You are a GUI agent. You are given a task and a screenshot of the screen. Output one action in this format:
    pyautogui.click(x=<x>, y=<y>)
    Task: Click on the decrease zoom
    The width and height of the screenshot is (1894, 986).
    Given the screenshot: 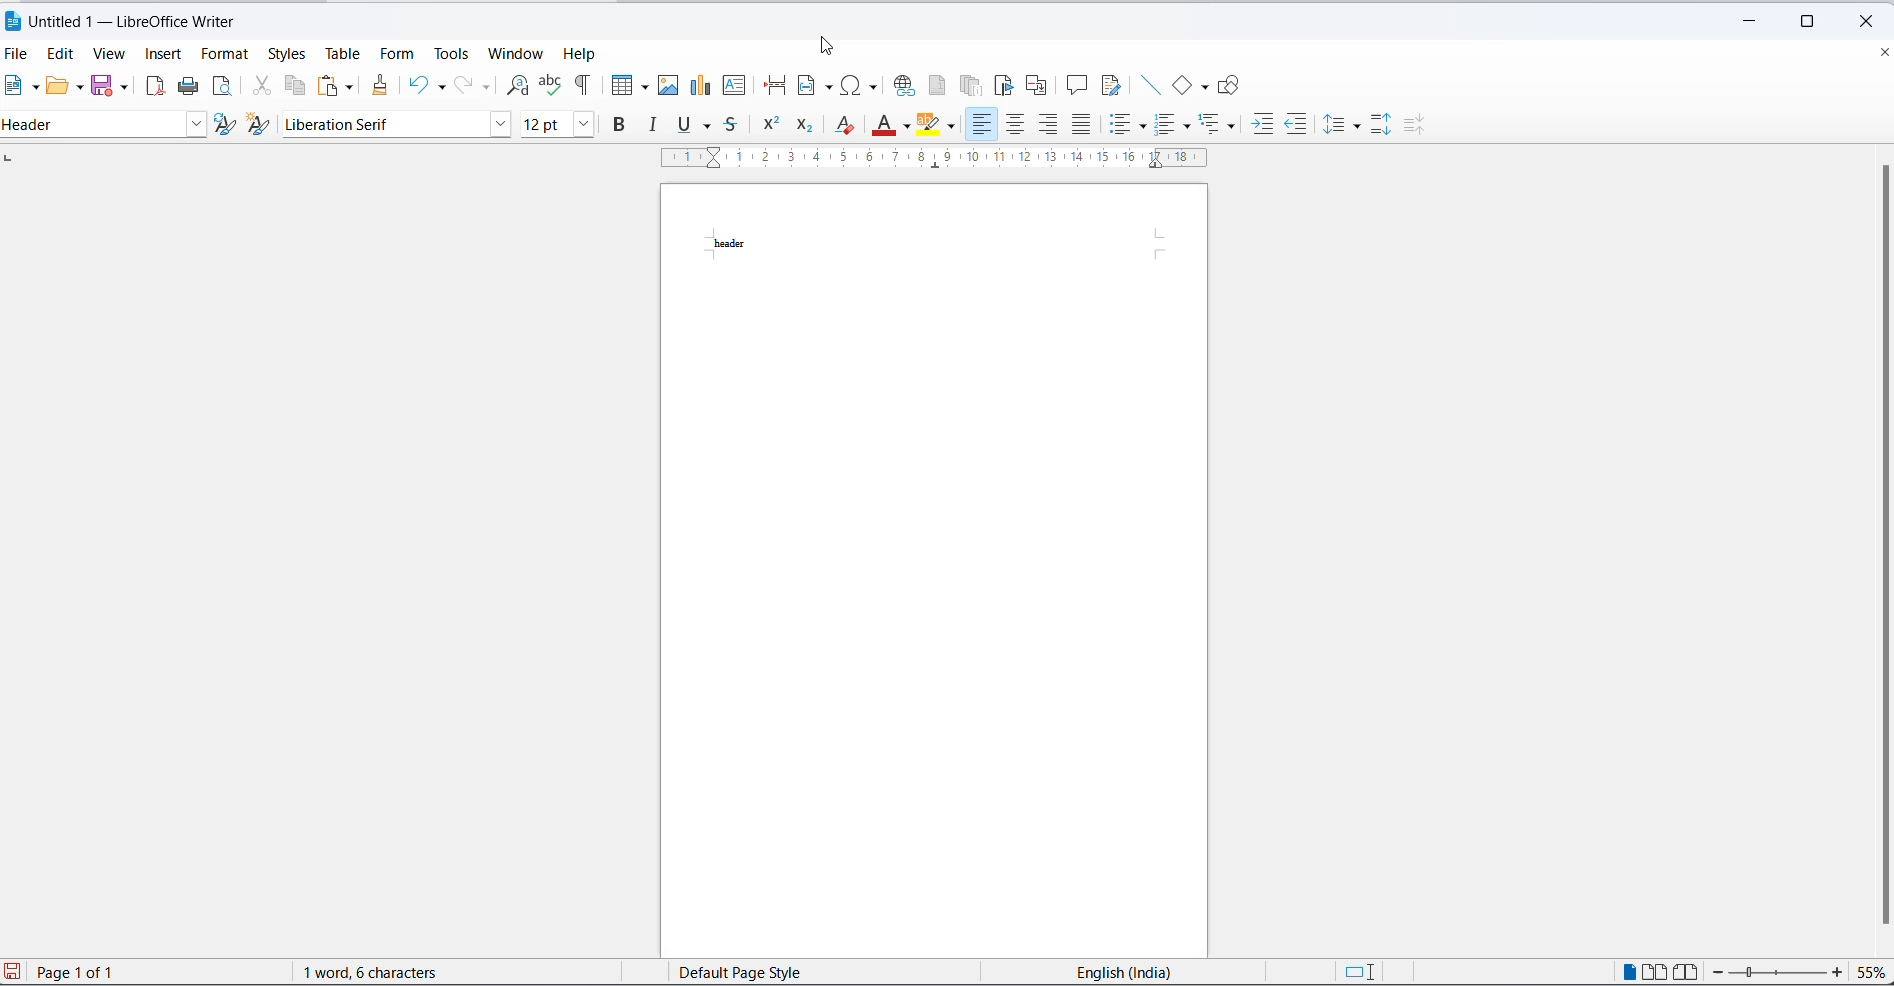 What is the action you would take?
    pyautogui.click(x=1722, y=972)
    